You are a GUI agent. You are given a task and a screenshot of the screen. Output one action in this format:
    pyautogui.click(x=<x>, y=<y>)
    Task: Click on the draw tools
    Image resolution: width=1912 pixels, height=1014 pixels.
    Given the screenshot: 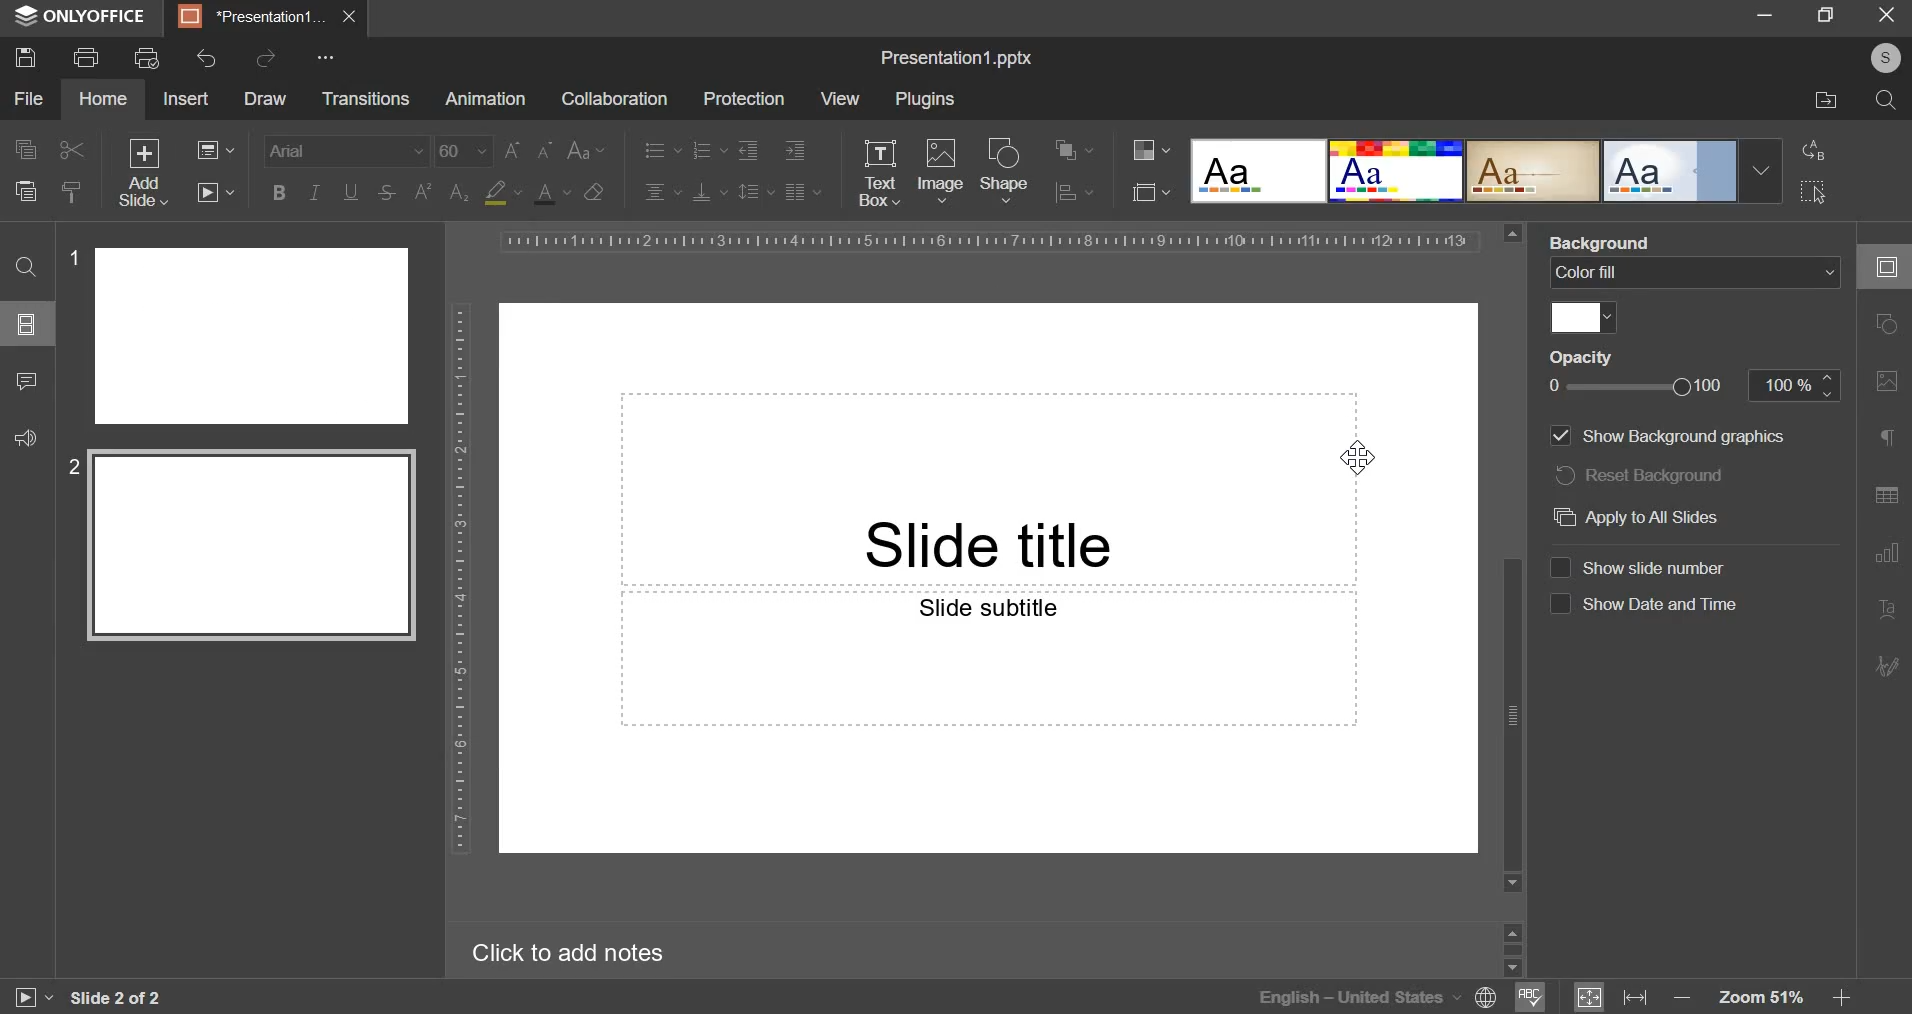 What is the action you would take?
    pyautogui.click(x=1885, y=665)
    